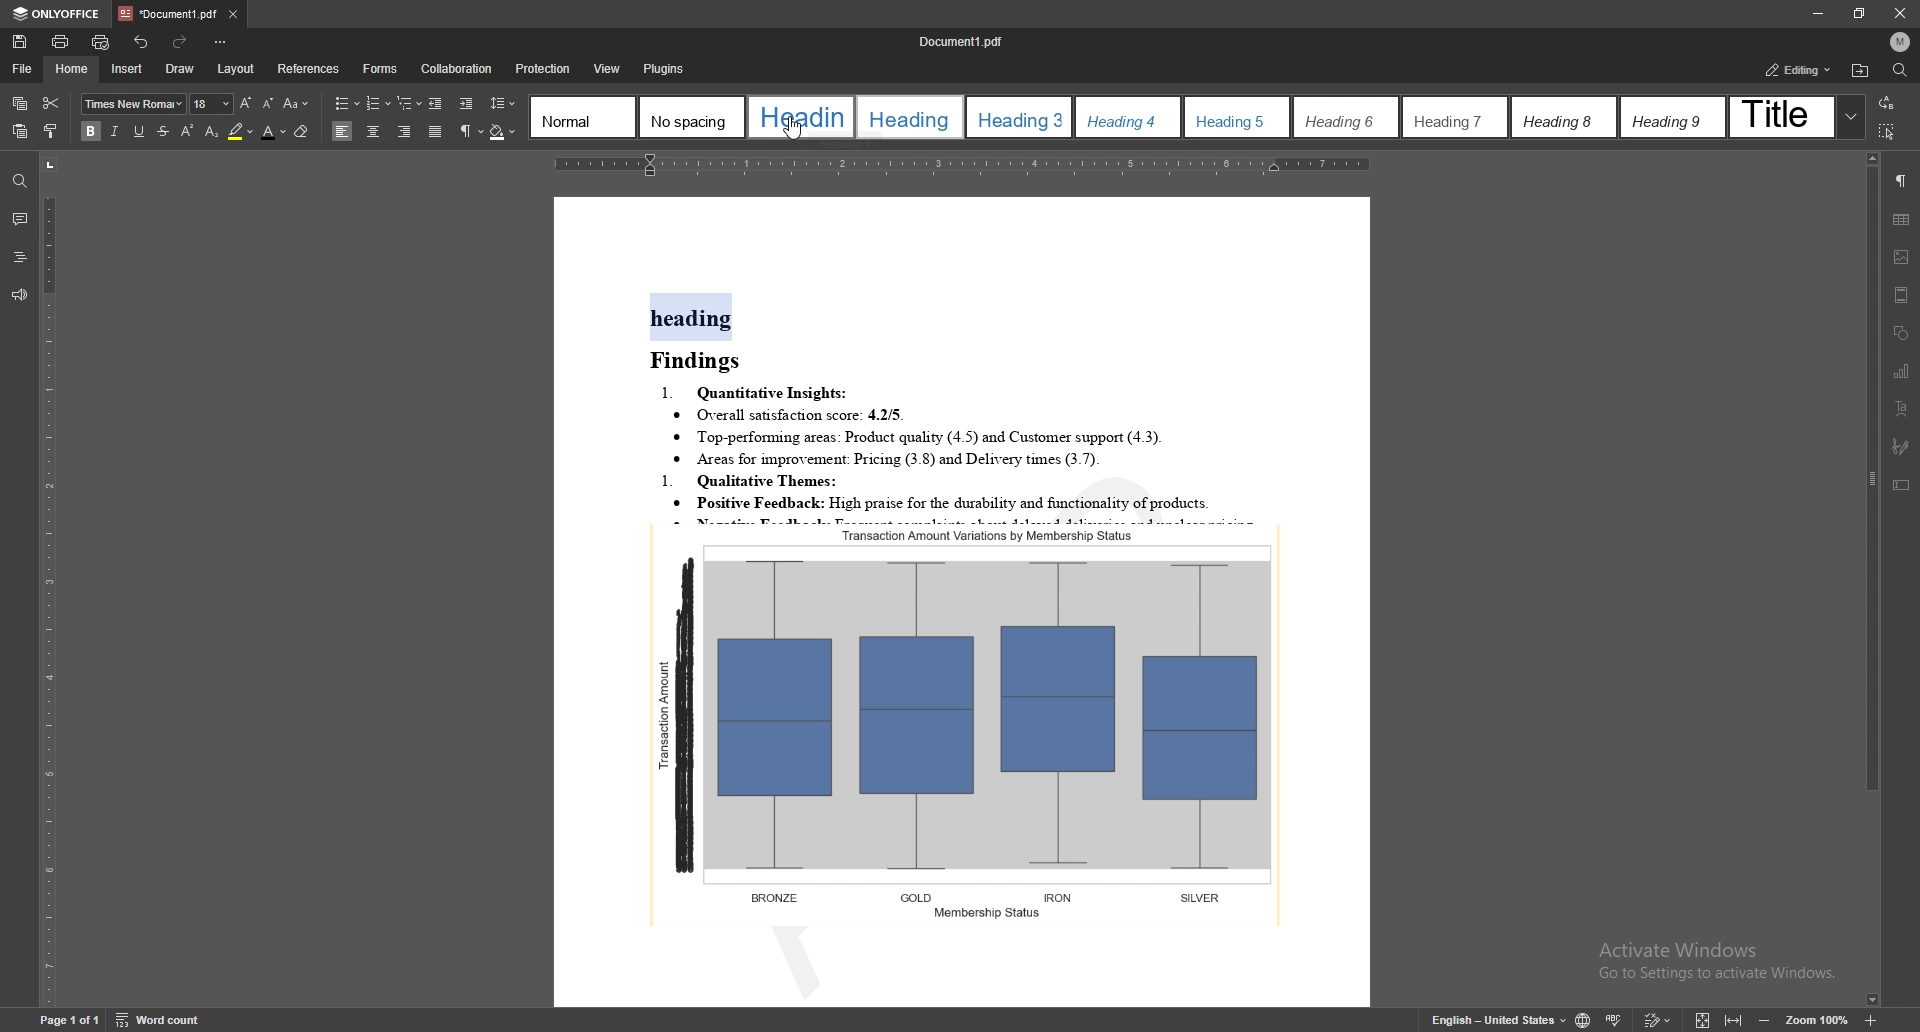  I want to click on subscript, so click(212, 132).